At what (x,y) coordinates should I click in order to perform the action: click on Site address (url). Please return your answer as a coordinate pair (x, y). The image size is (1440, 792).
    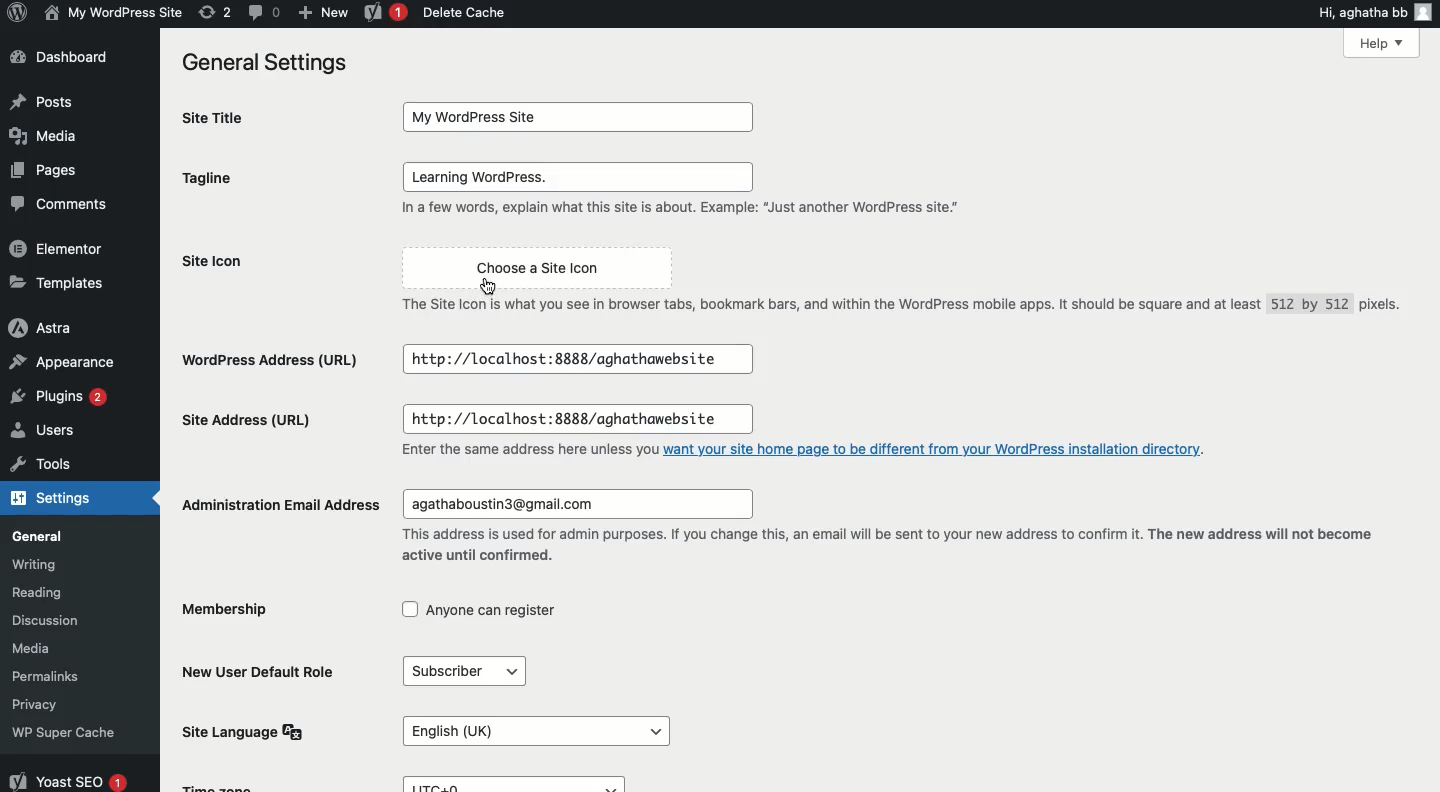
    Looking at the image, I should click on (244, 416).